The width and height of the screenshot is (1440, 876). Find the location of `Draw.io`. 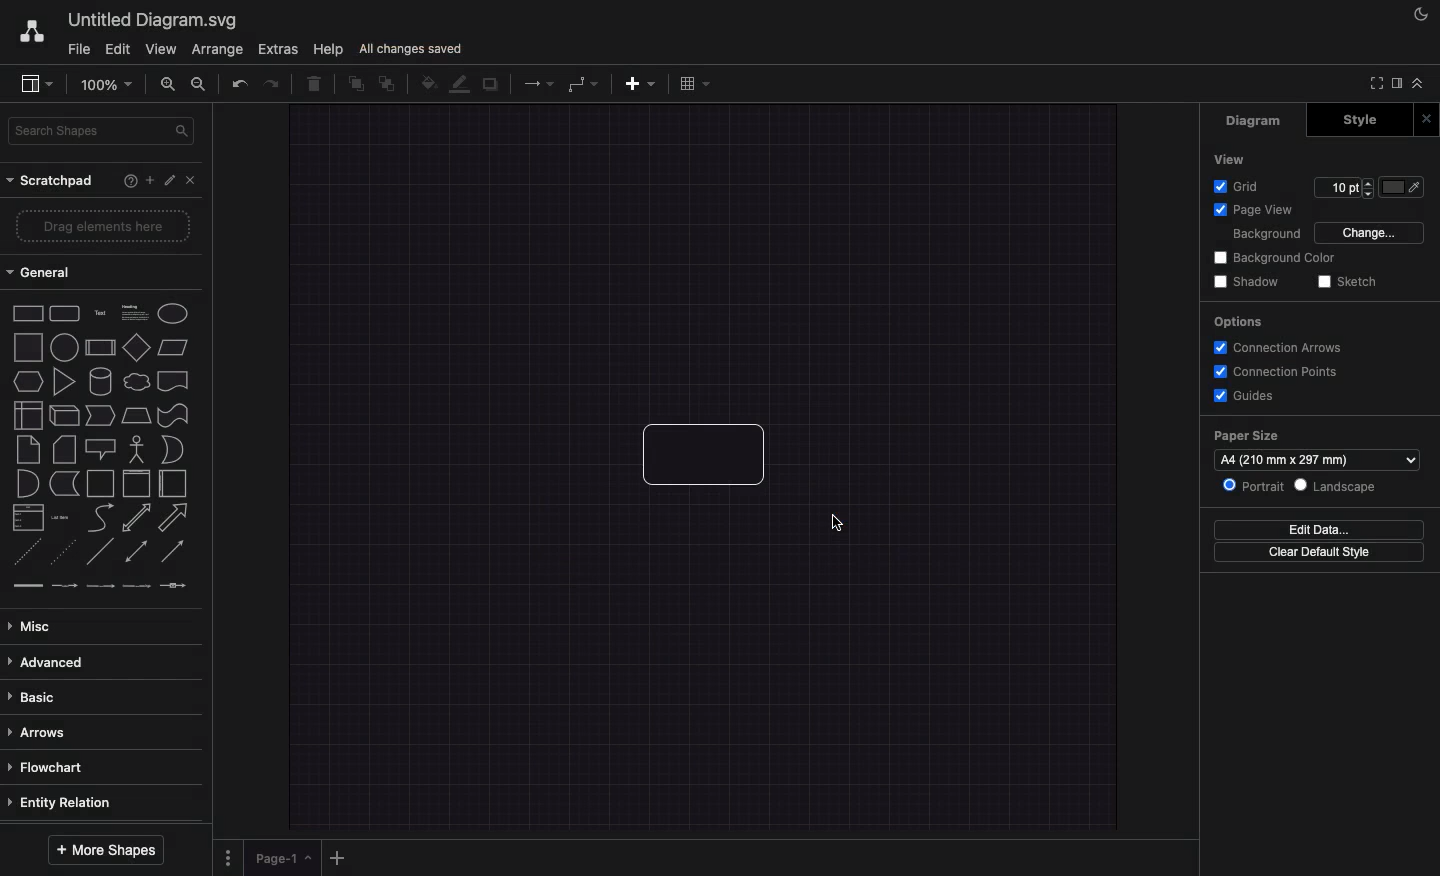

Draw.io is located at coordinates (26, 35).